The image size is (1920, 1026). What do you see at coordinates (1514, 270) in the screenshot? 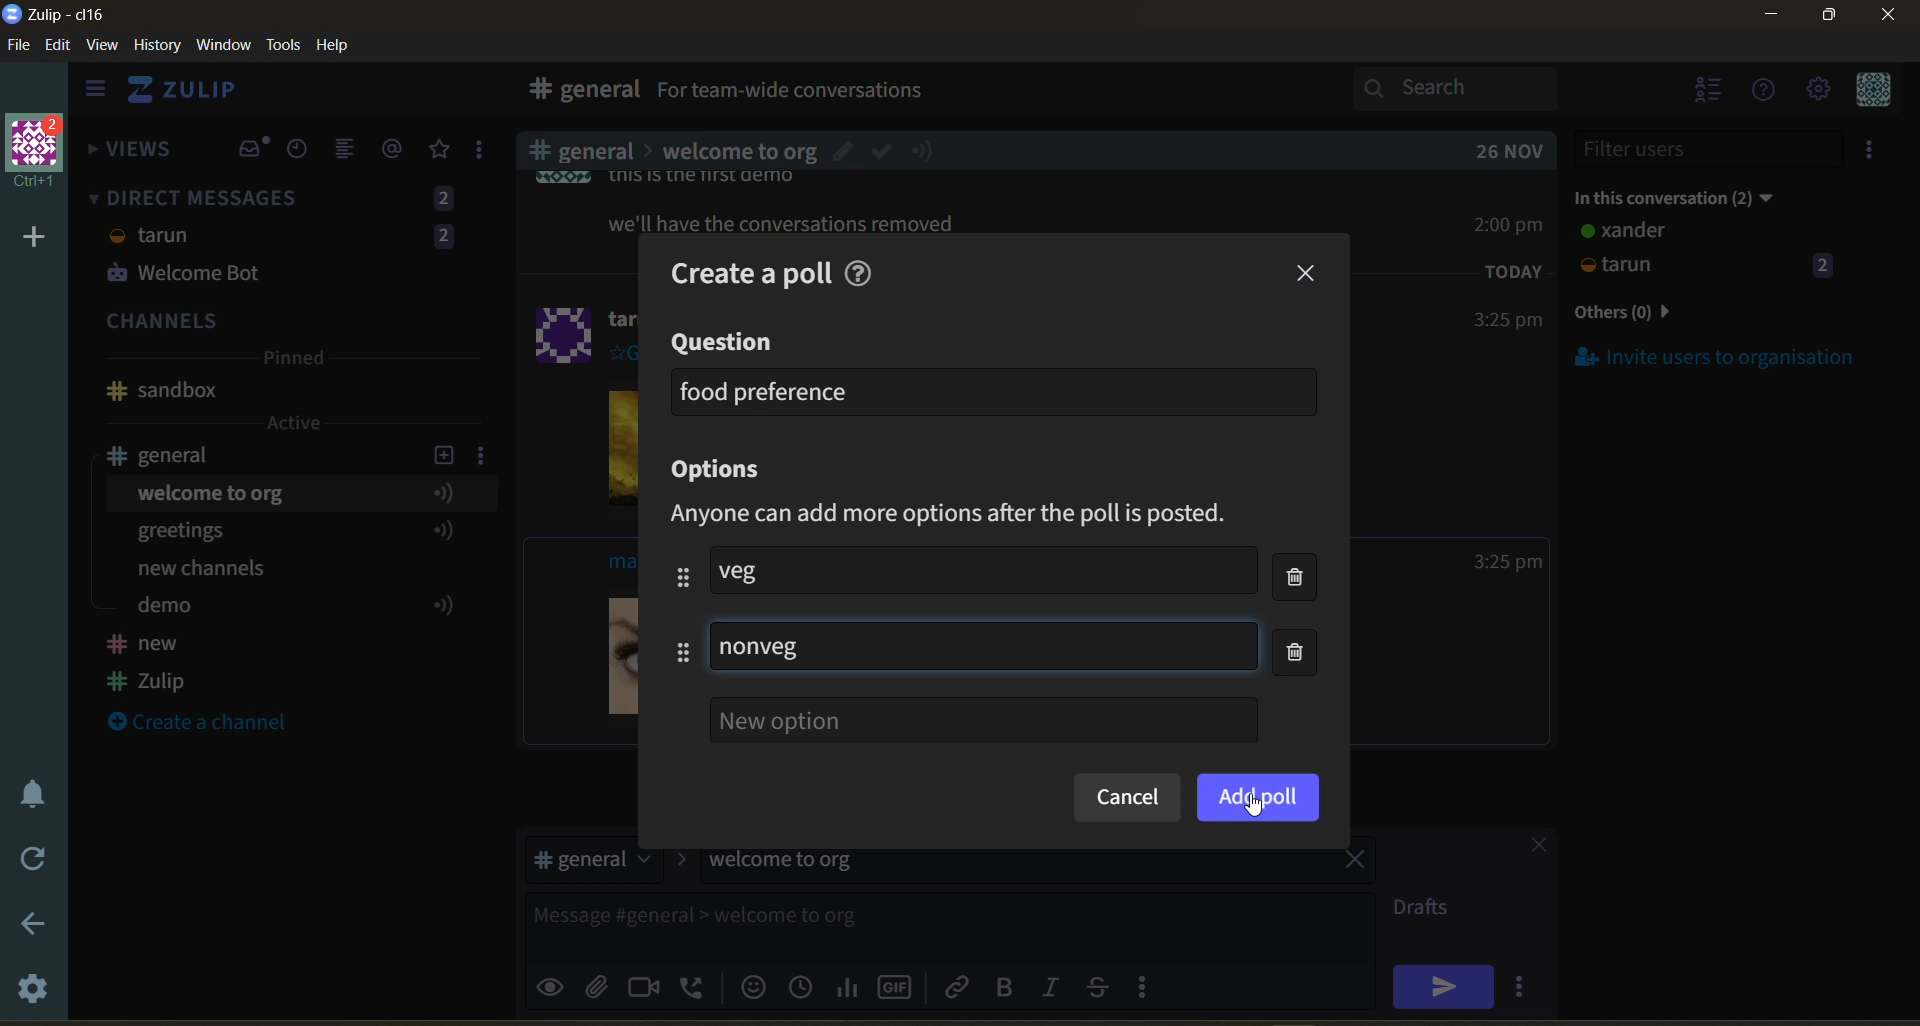
I see `today` at bounding box center [1514, 270].